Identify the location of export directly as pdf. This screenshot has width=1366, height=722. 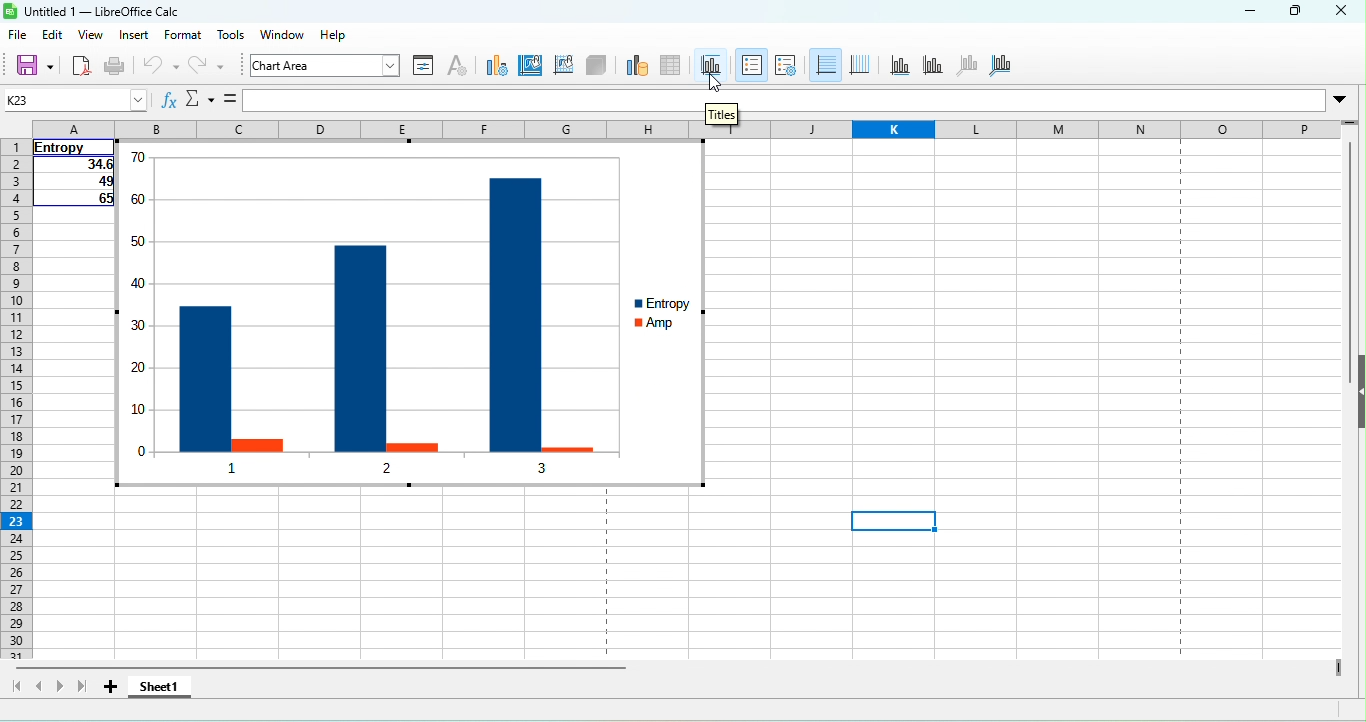
(82, 65).